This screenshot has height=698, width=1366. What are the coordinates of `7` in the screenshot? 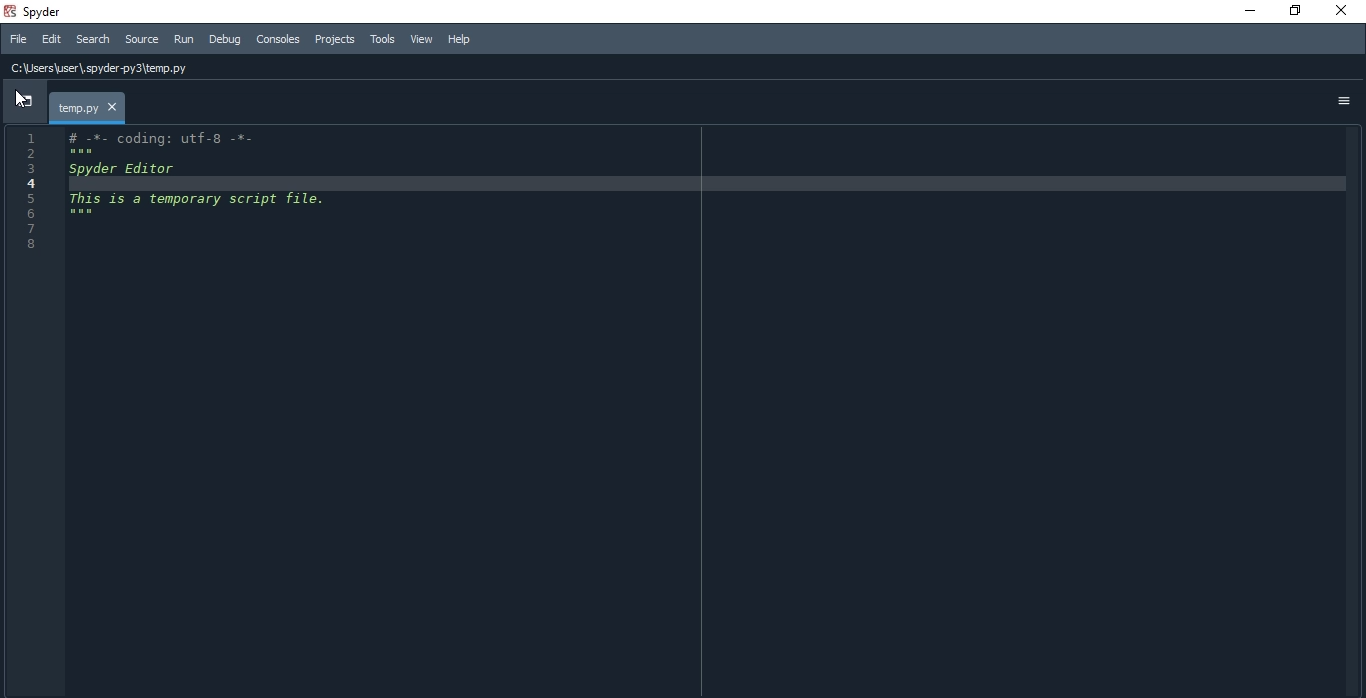 It's located at (35, 228).